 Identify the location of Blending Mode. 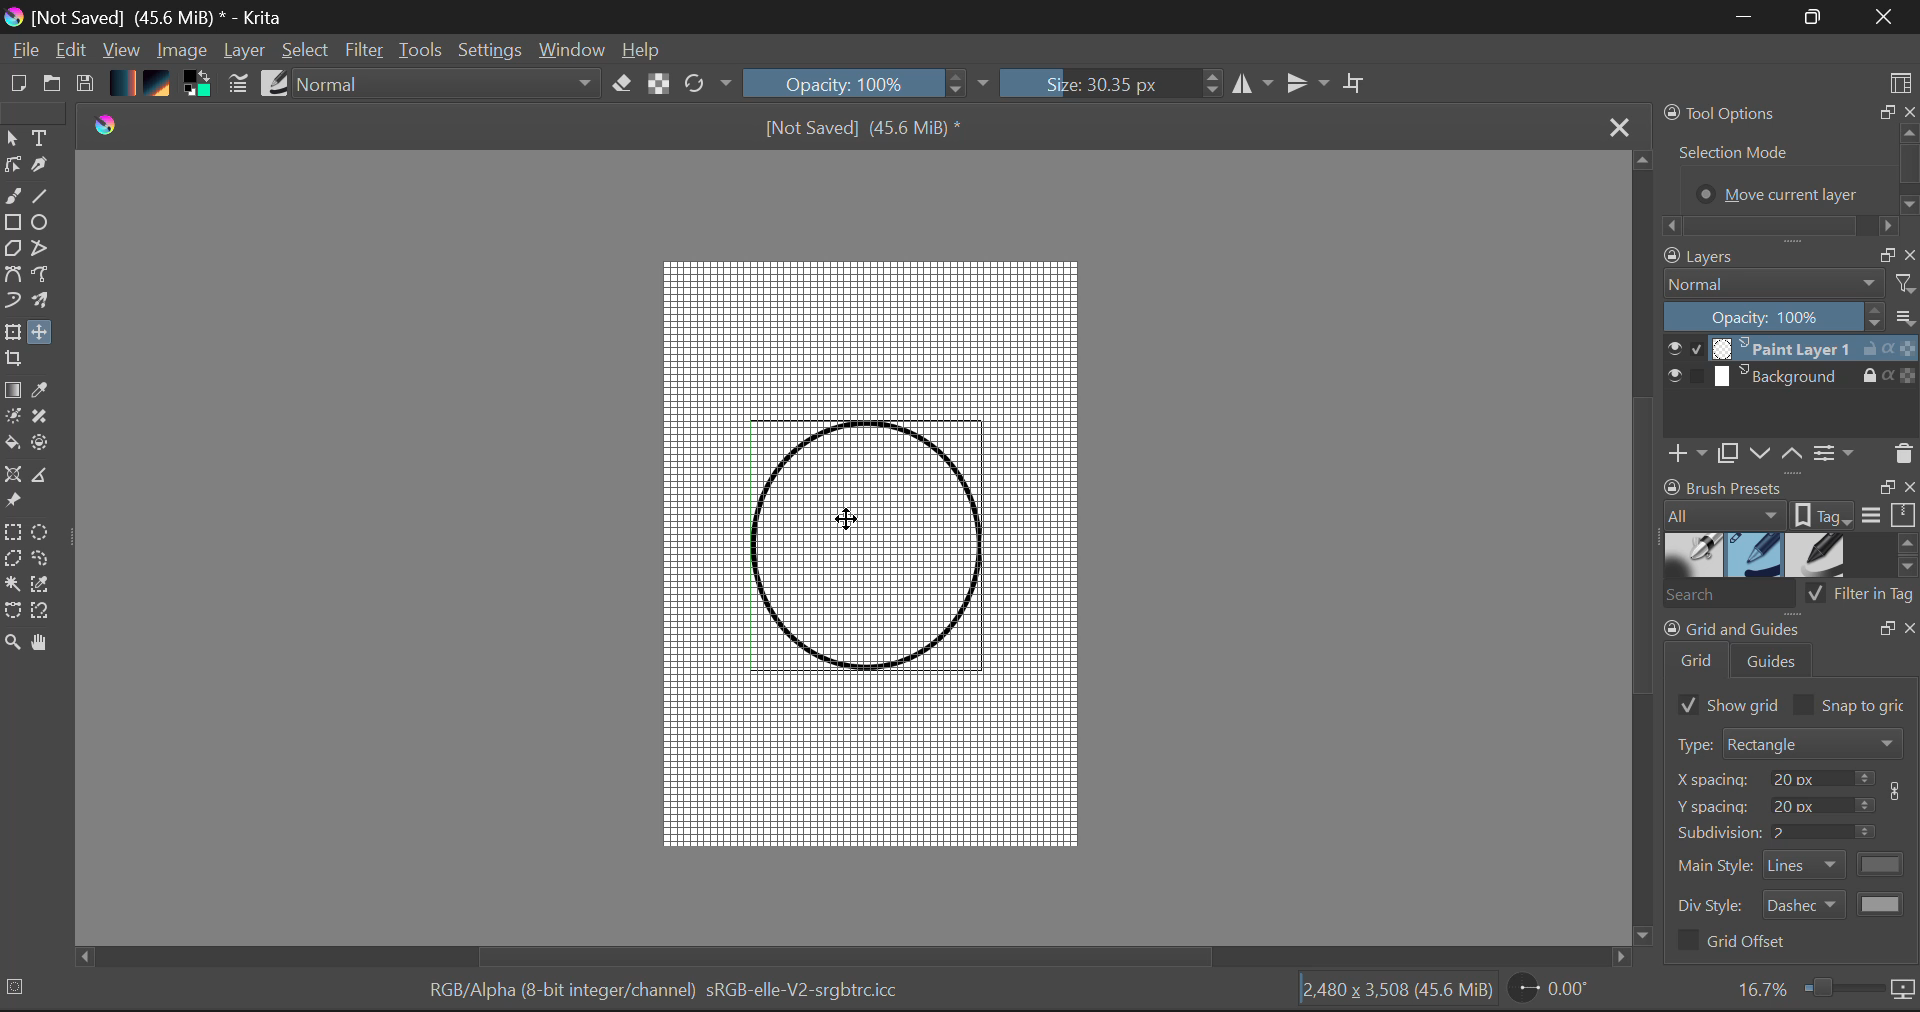
(1789, 284).